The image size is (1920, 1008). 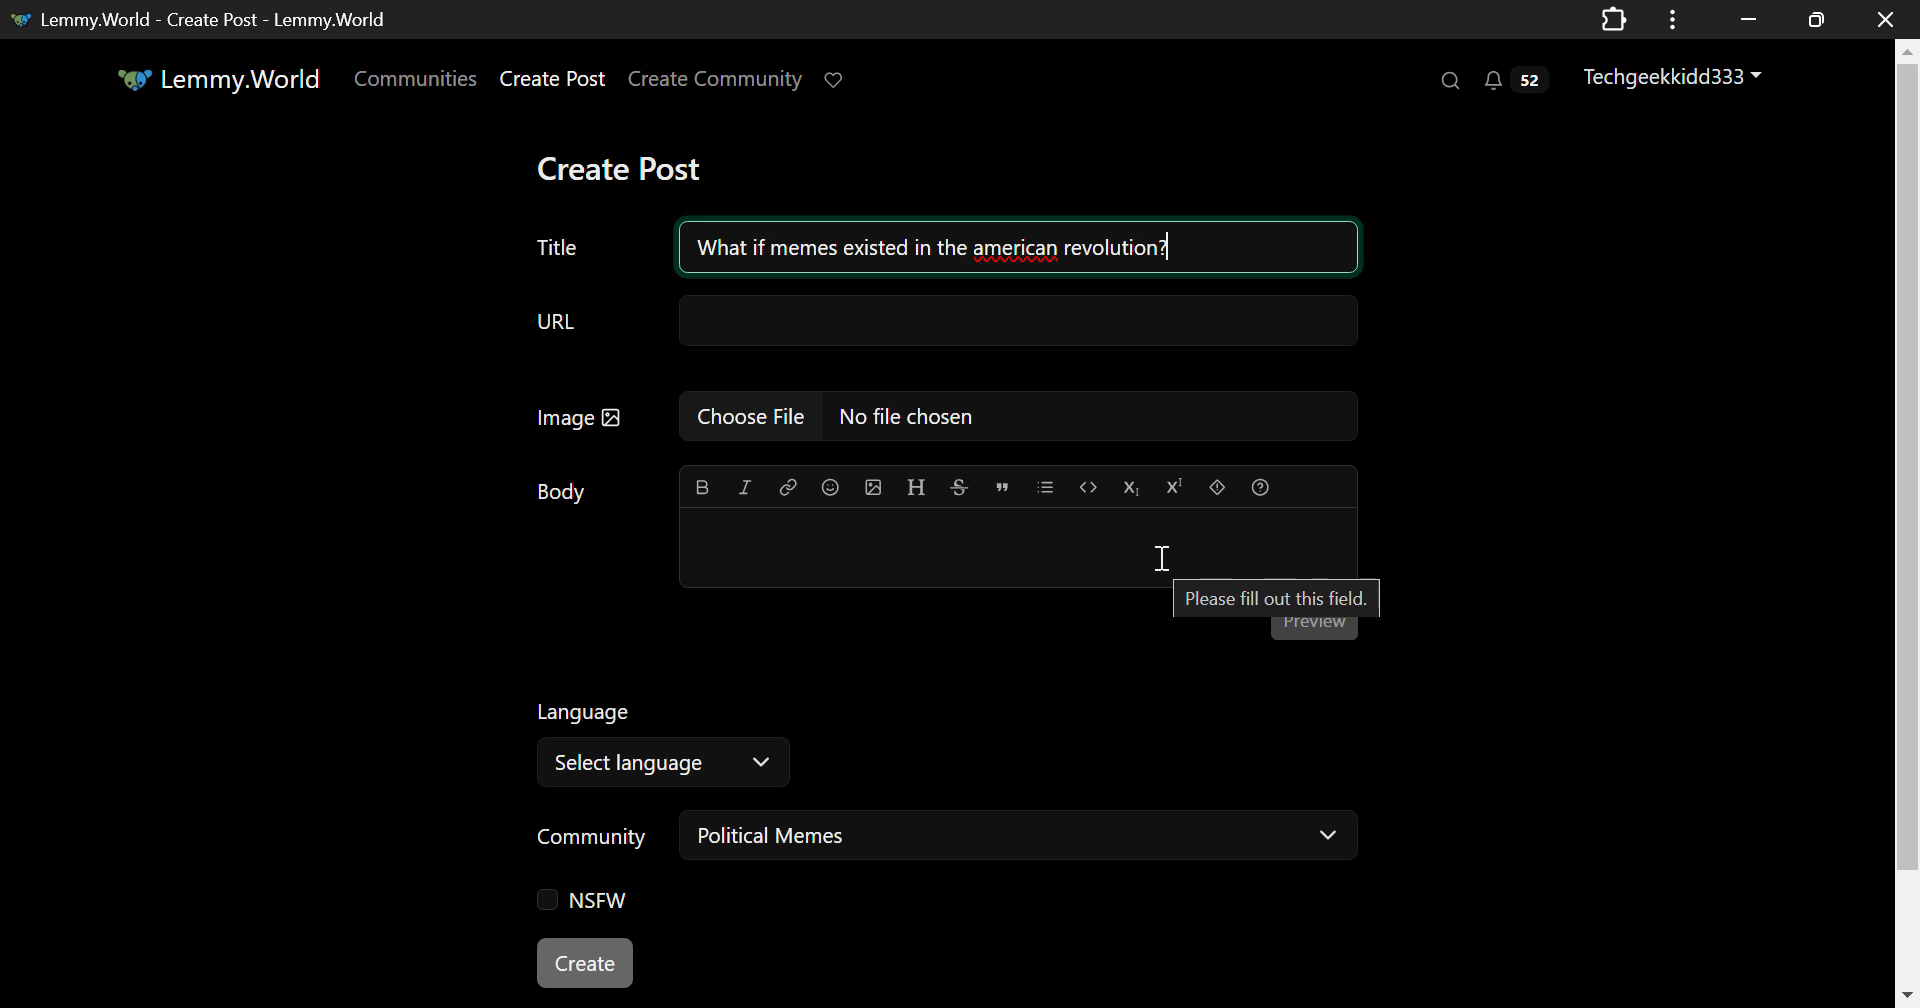 I want to click on Notifications, so click(x=1520, y=83).